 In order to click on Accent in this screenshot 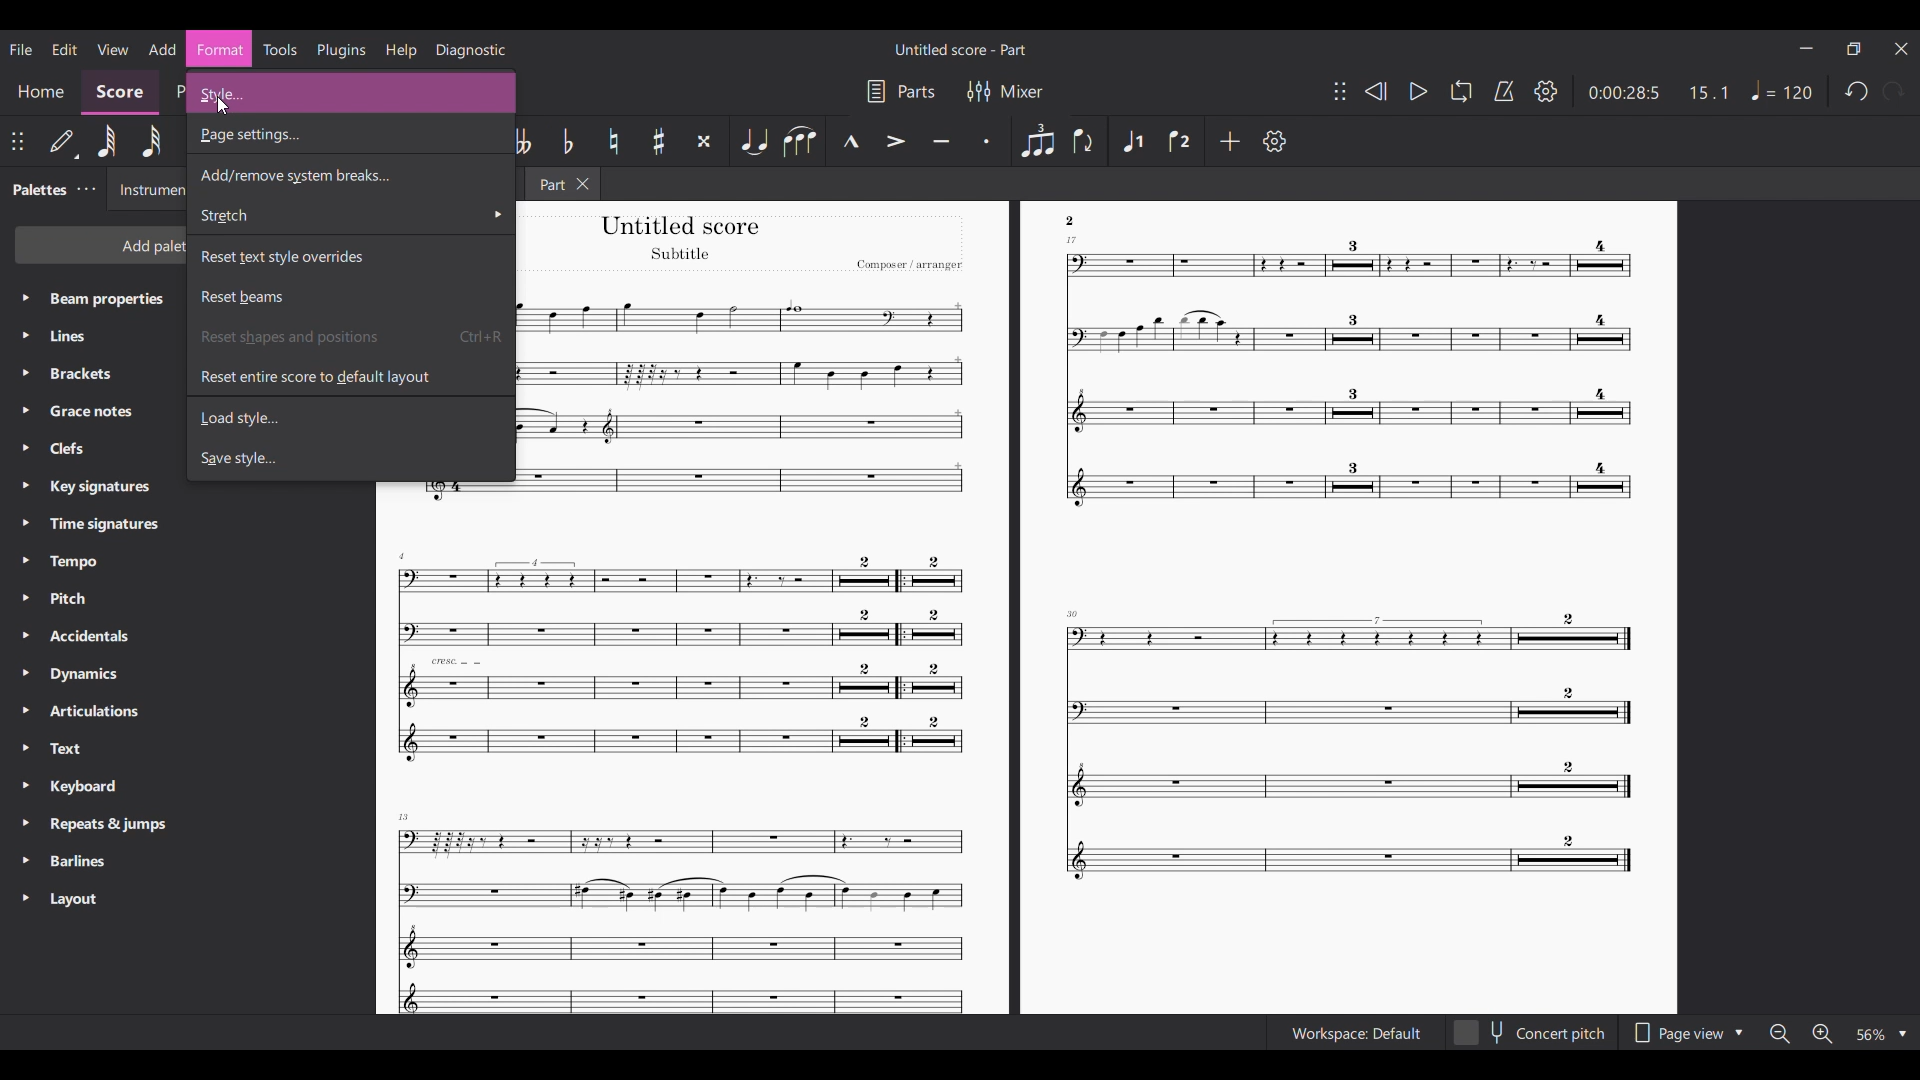, I will do `click(894, 141)`.